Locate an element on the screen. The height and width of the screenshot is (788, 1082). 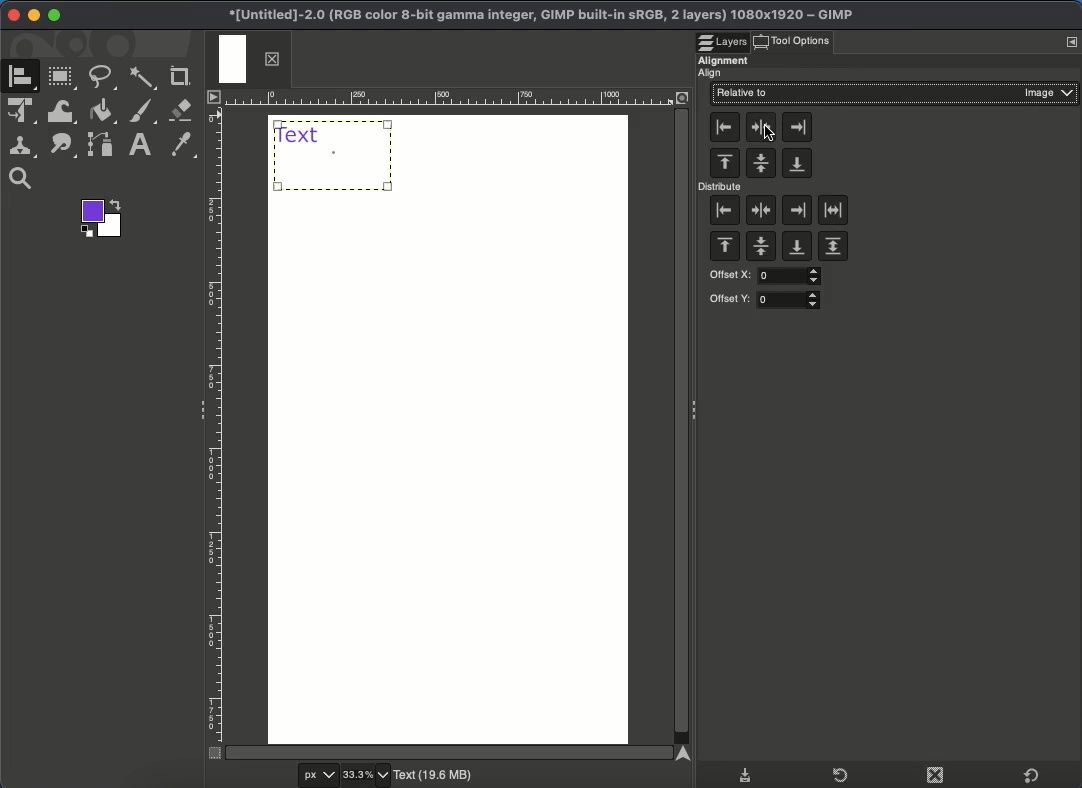
Maximize is located at coordinates (54, 16).